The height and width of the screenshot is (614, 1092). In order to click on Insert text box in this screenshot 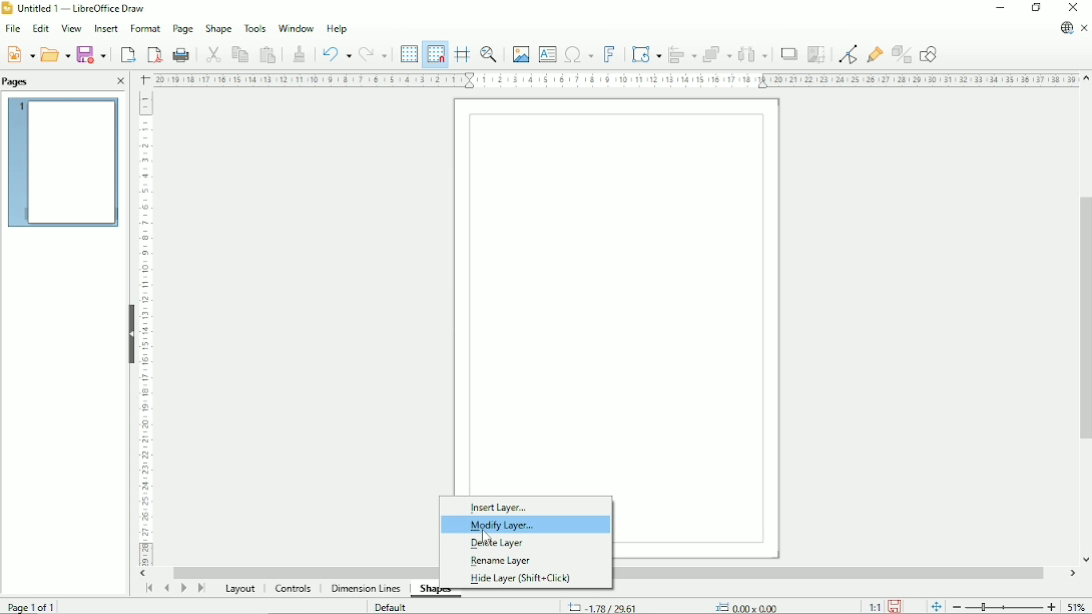, I will do `click(548, 53)`.